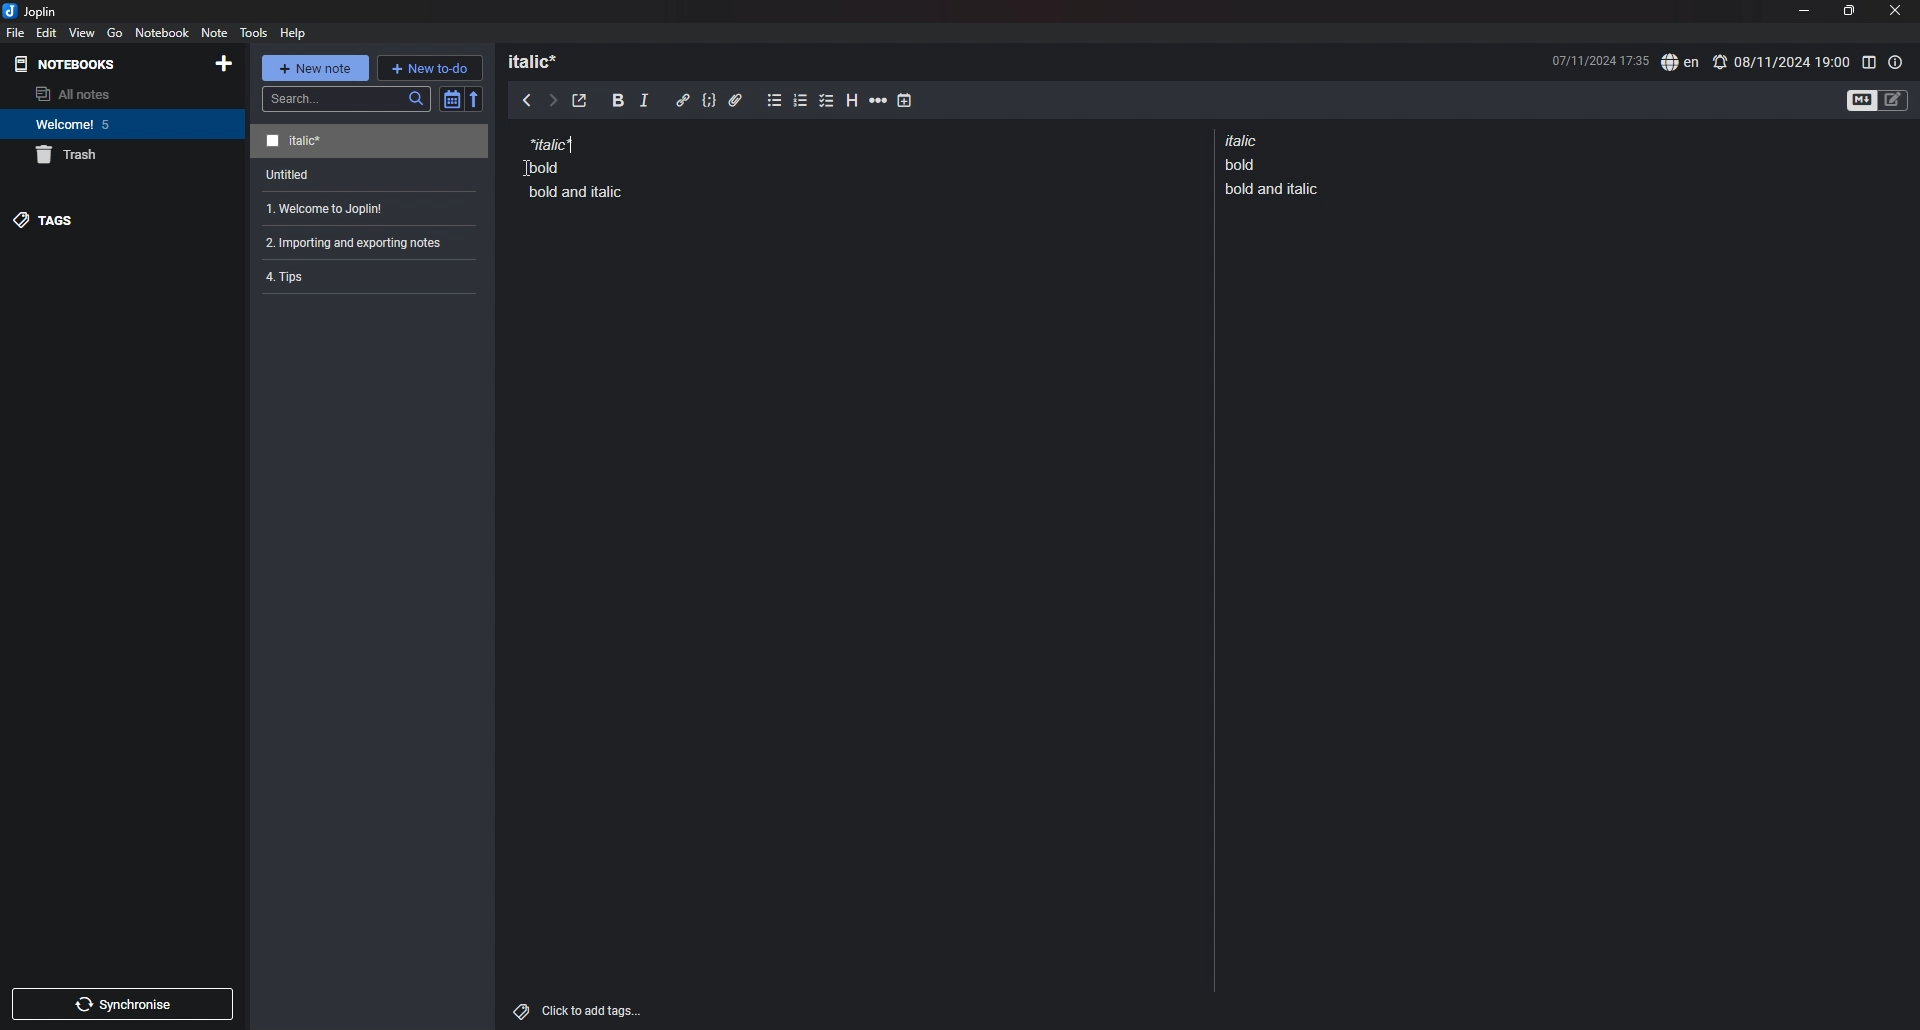 The image size is (1920, 1030). What do you see at coordinates (580, 101) in the screenshot?
I see `toggle external editor` at bounding box center [580, 101].